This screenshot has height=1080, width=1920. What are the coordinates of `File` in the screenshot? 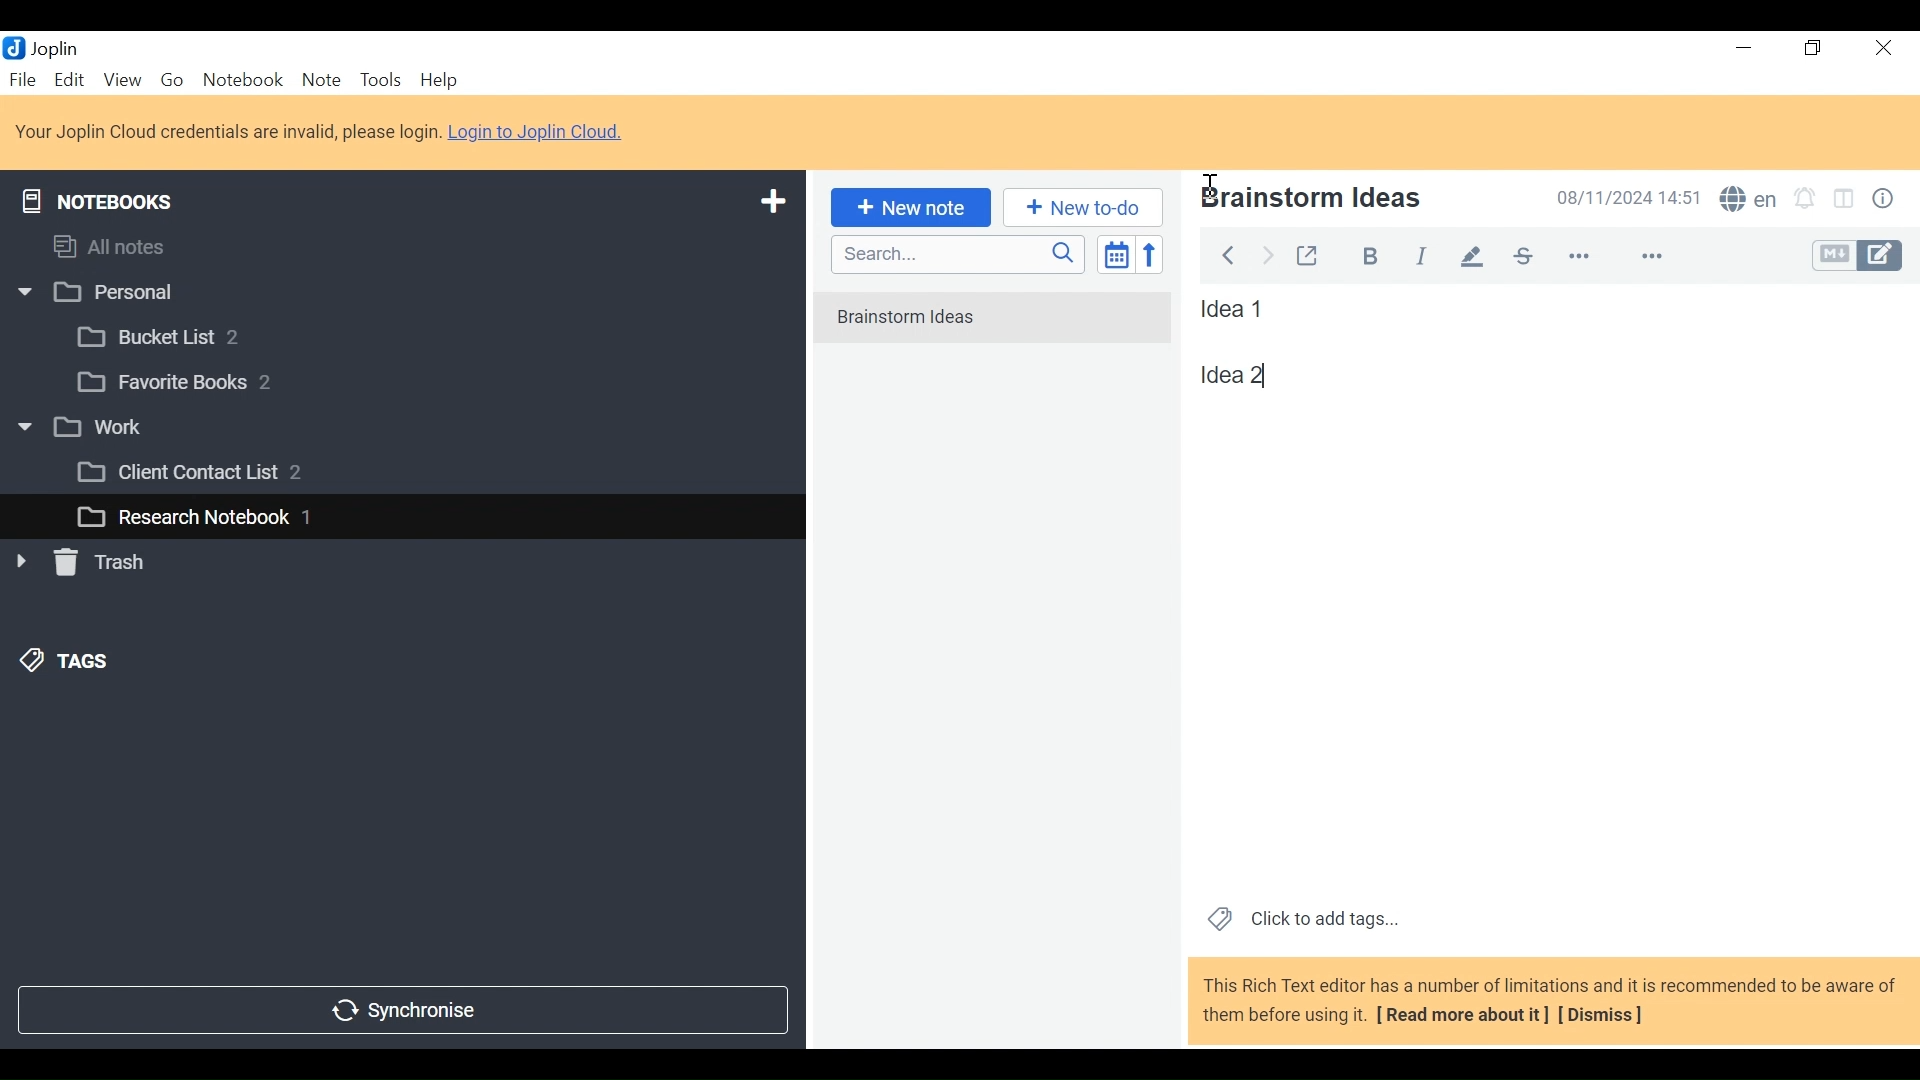 It's located at (25, 79).